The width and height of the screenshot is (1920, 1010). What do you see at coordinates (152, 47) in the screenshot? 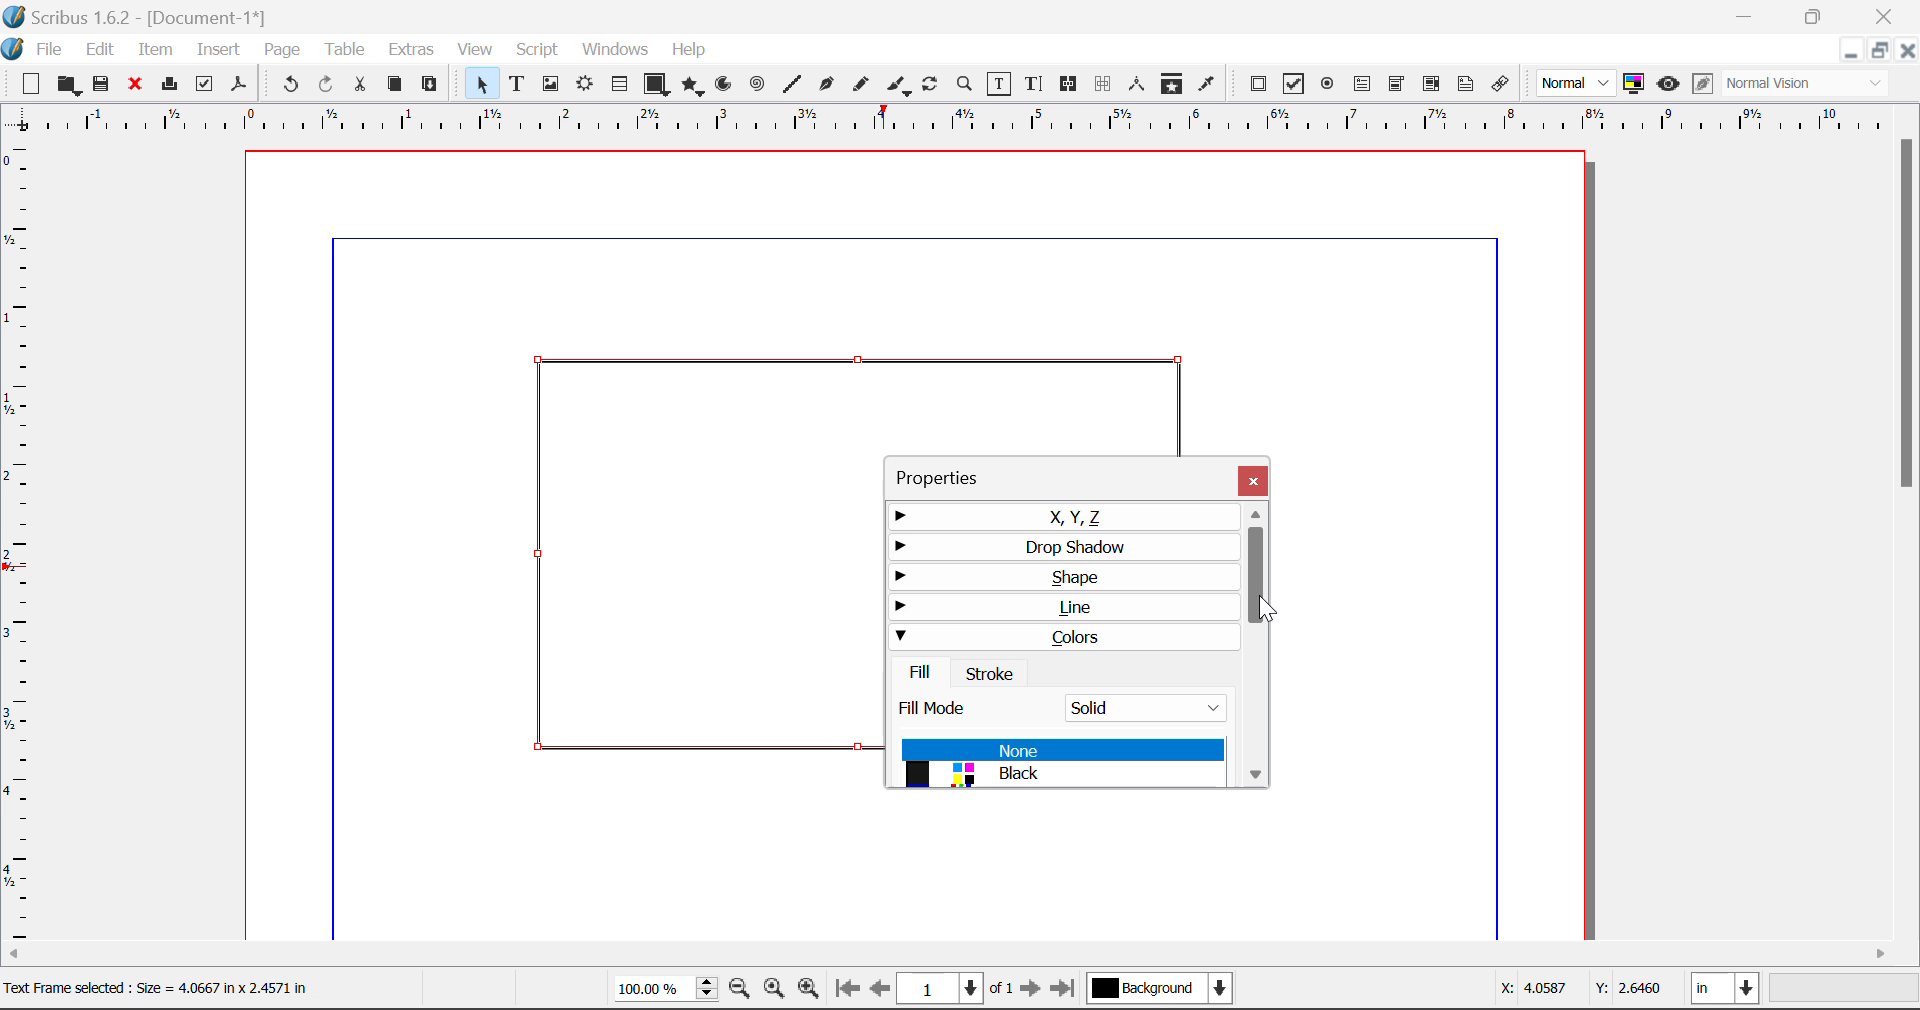
I see `Item` at bounding box center [152, 47].